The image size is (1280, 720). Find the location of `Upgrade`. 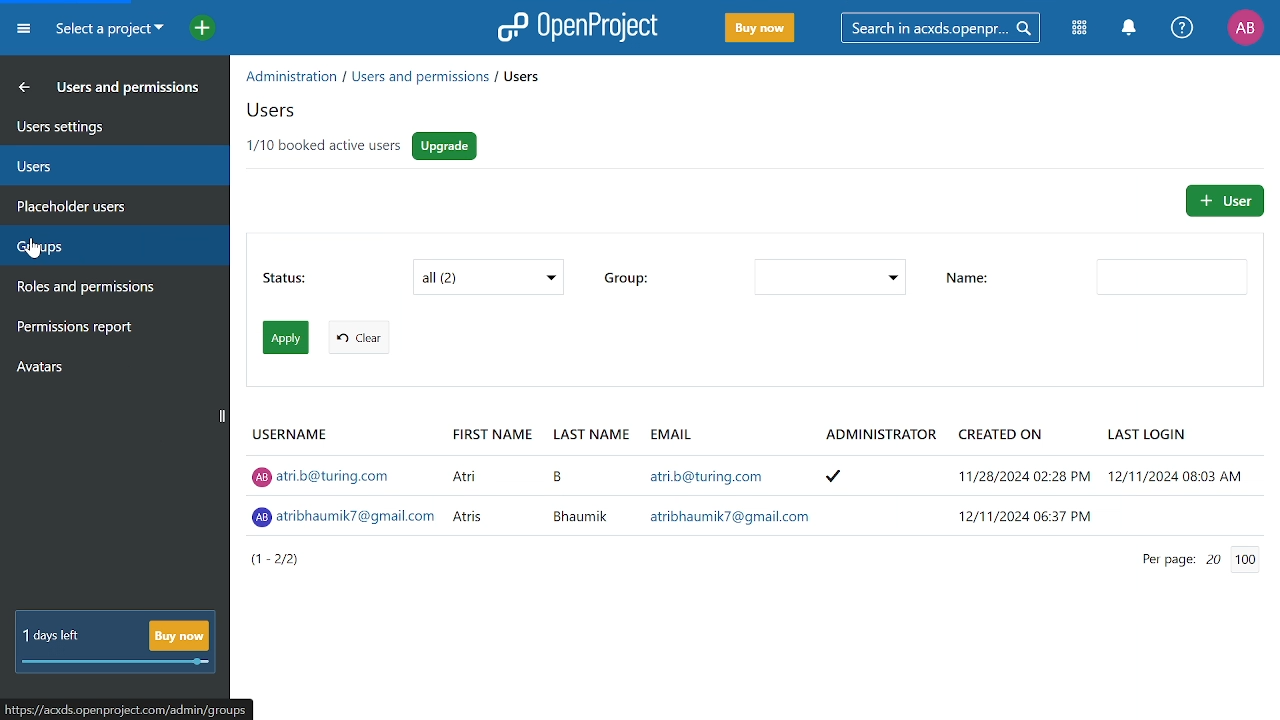

Upgrade is located at coordinates (447, 146).